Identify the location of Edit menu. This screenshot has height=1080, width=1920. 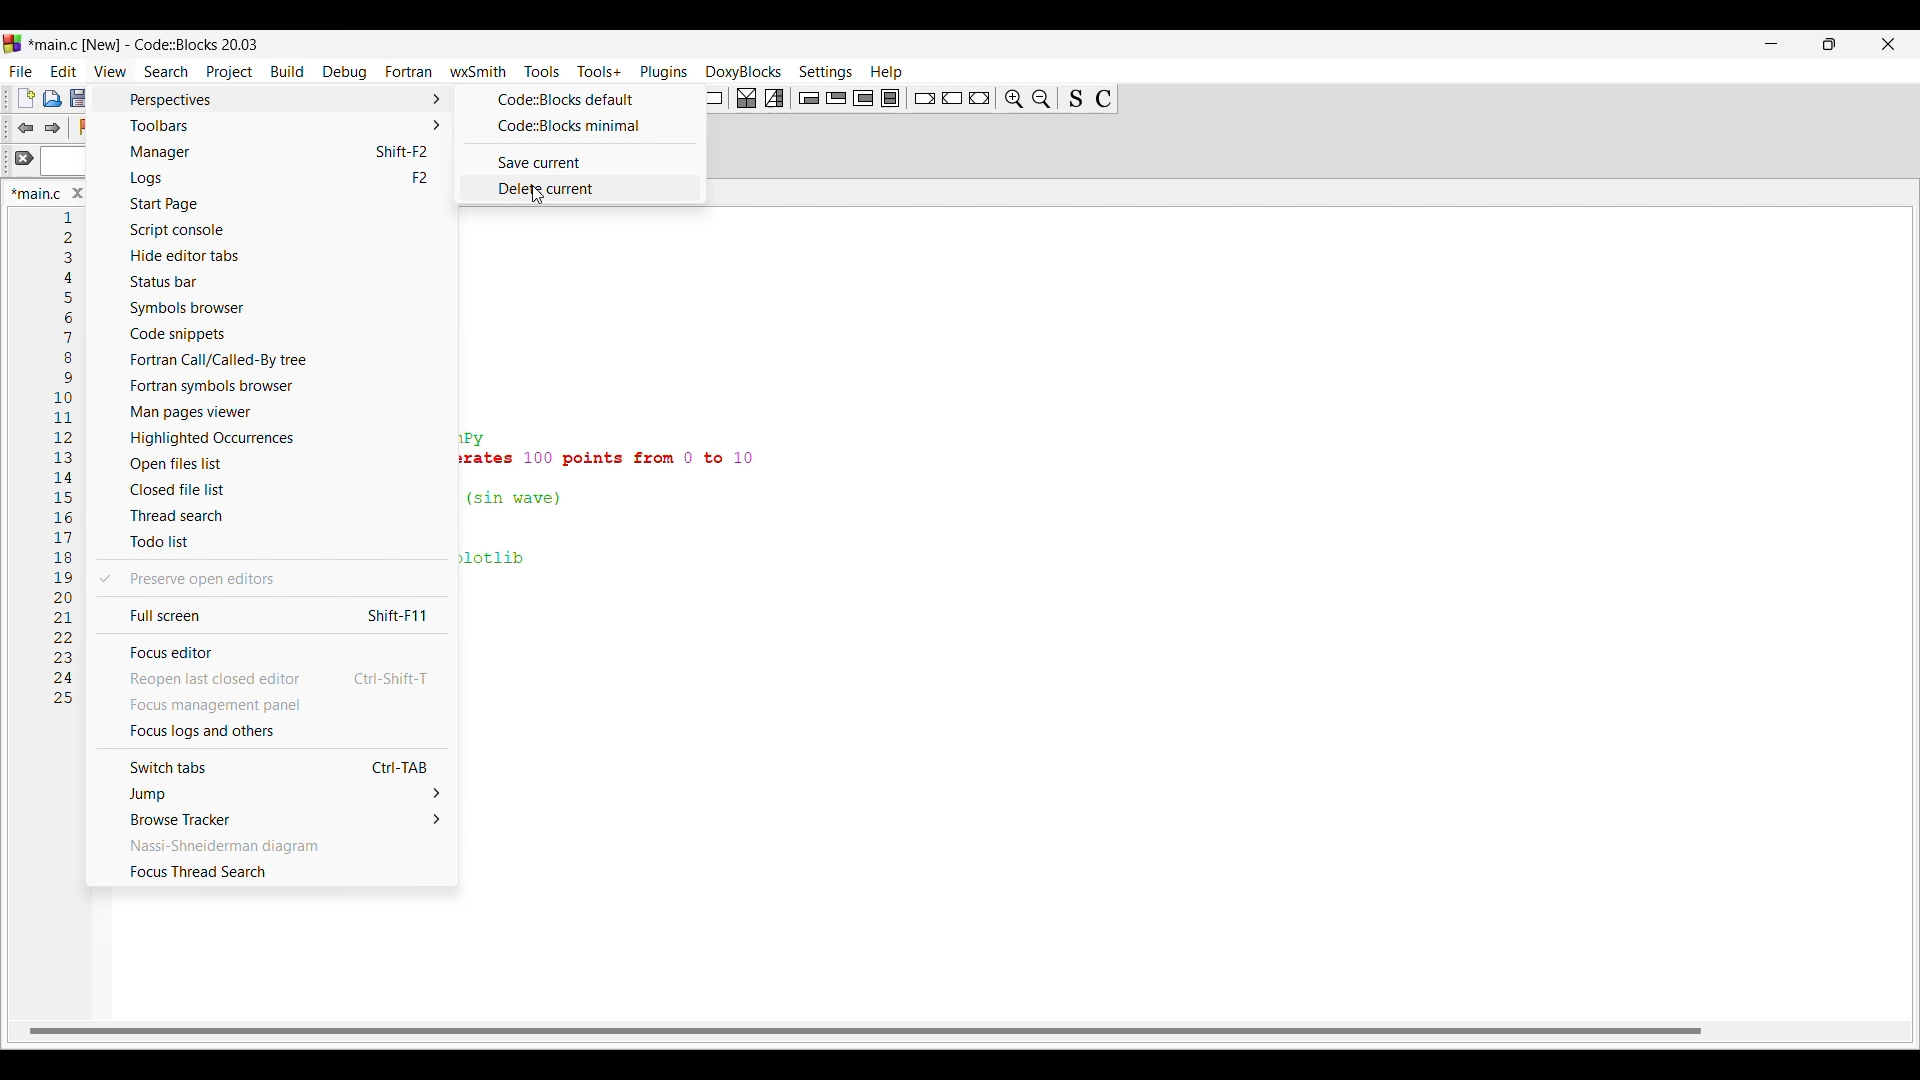
(64, 72).